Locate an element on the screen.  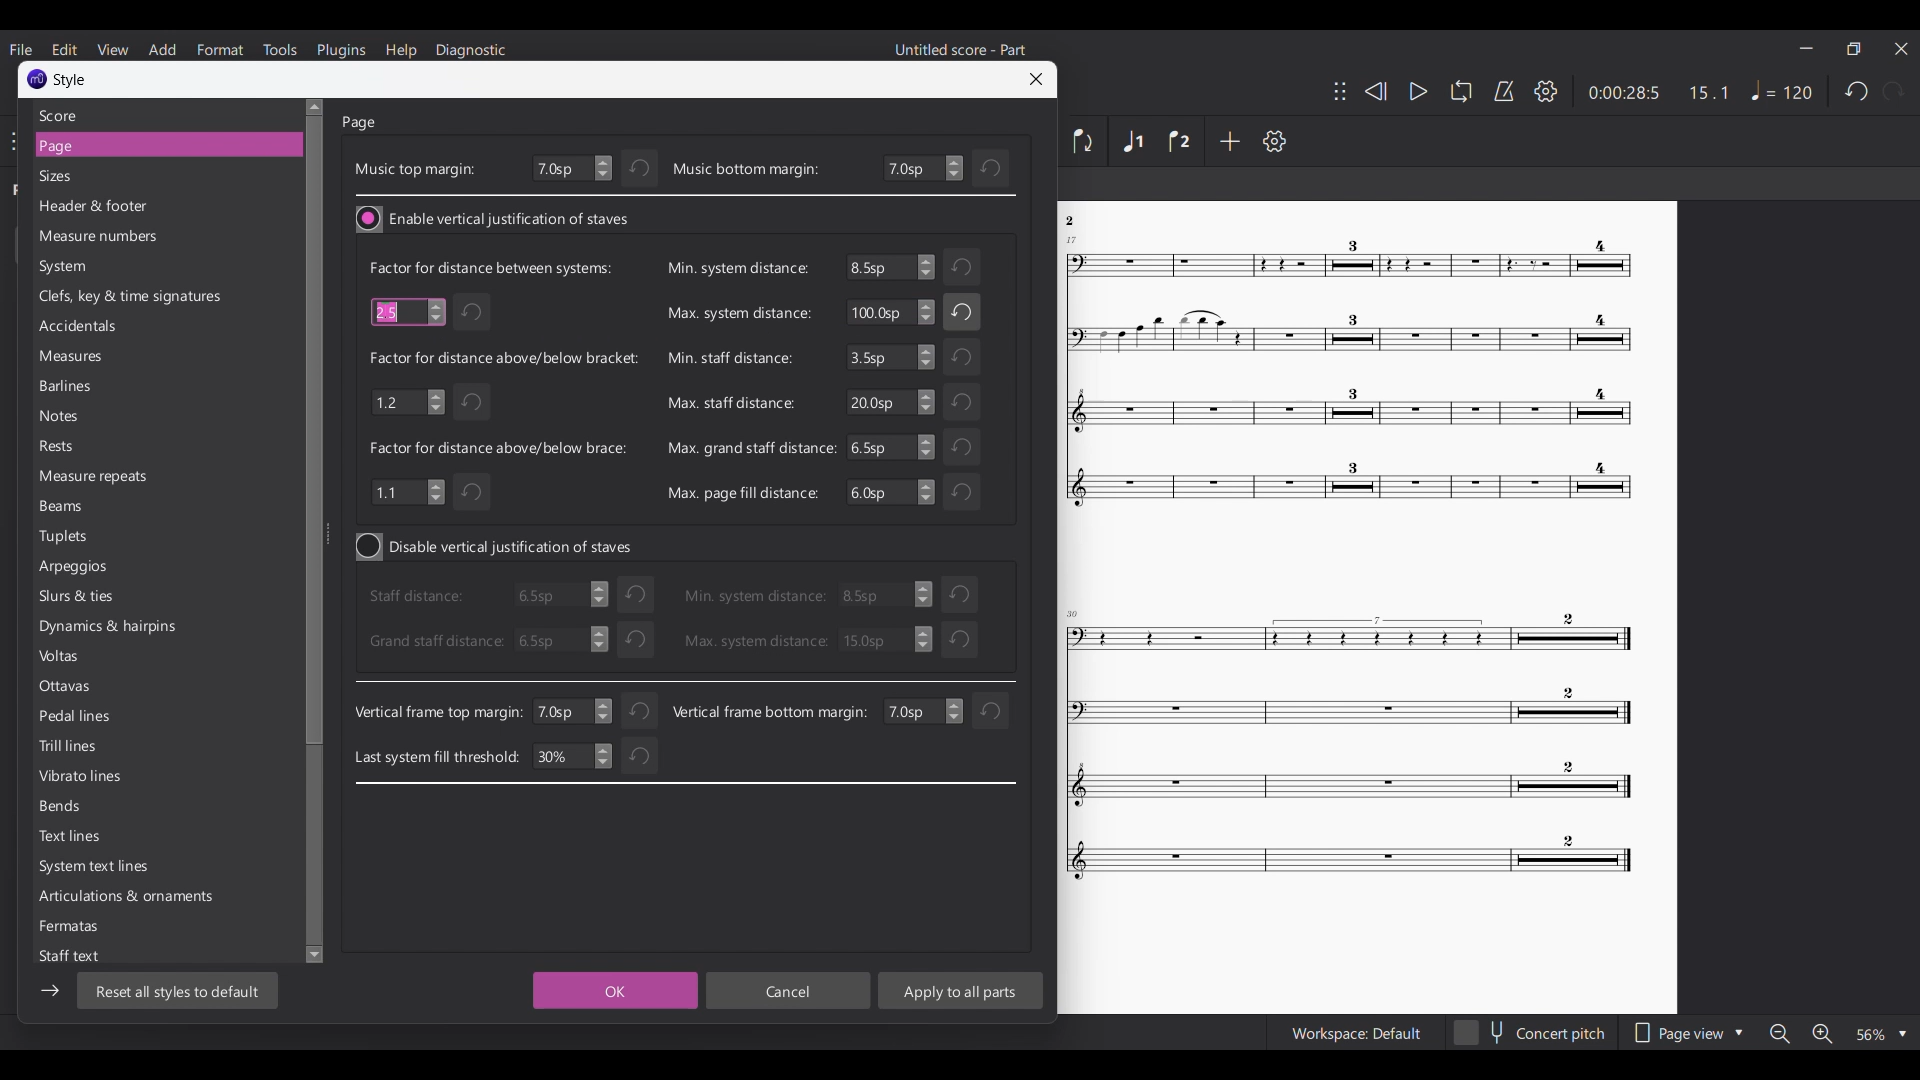
Reset to default is located at coordinates (177, 990).